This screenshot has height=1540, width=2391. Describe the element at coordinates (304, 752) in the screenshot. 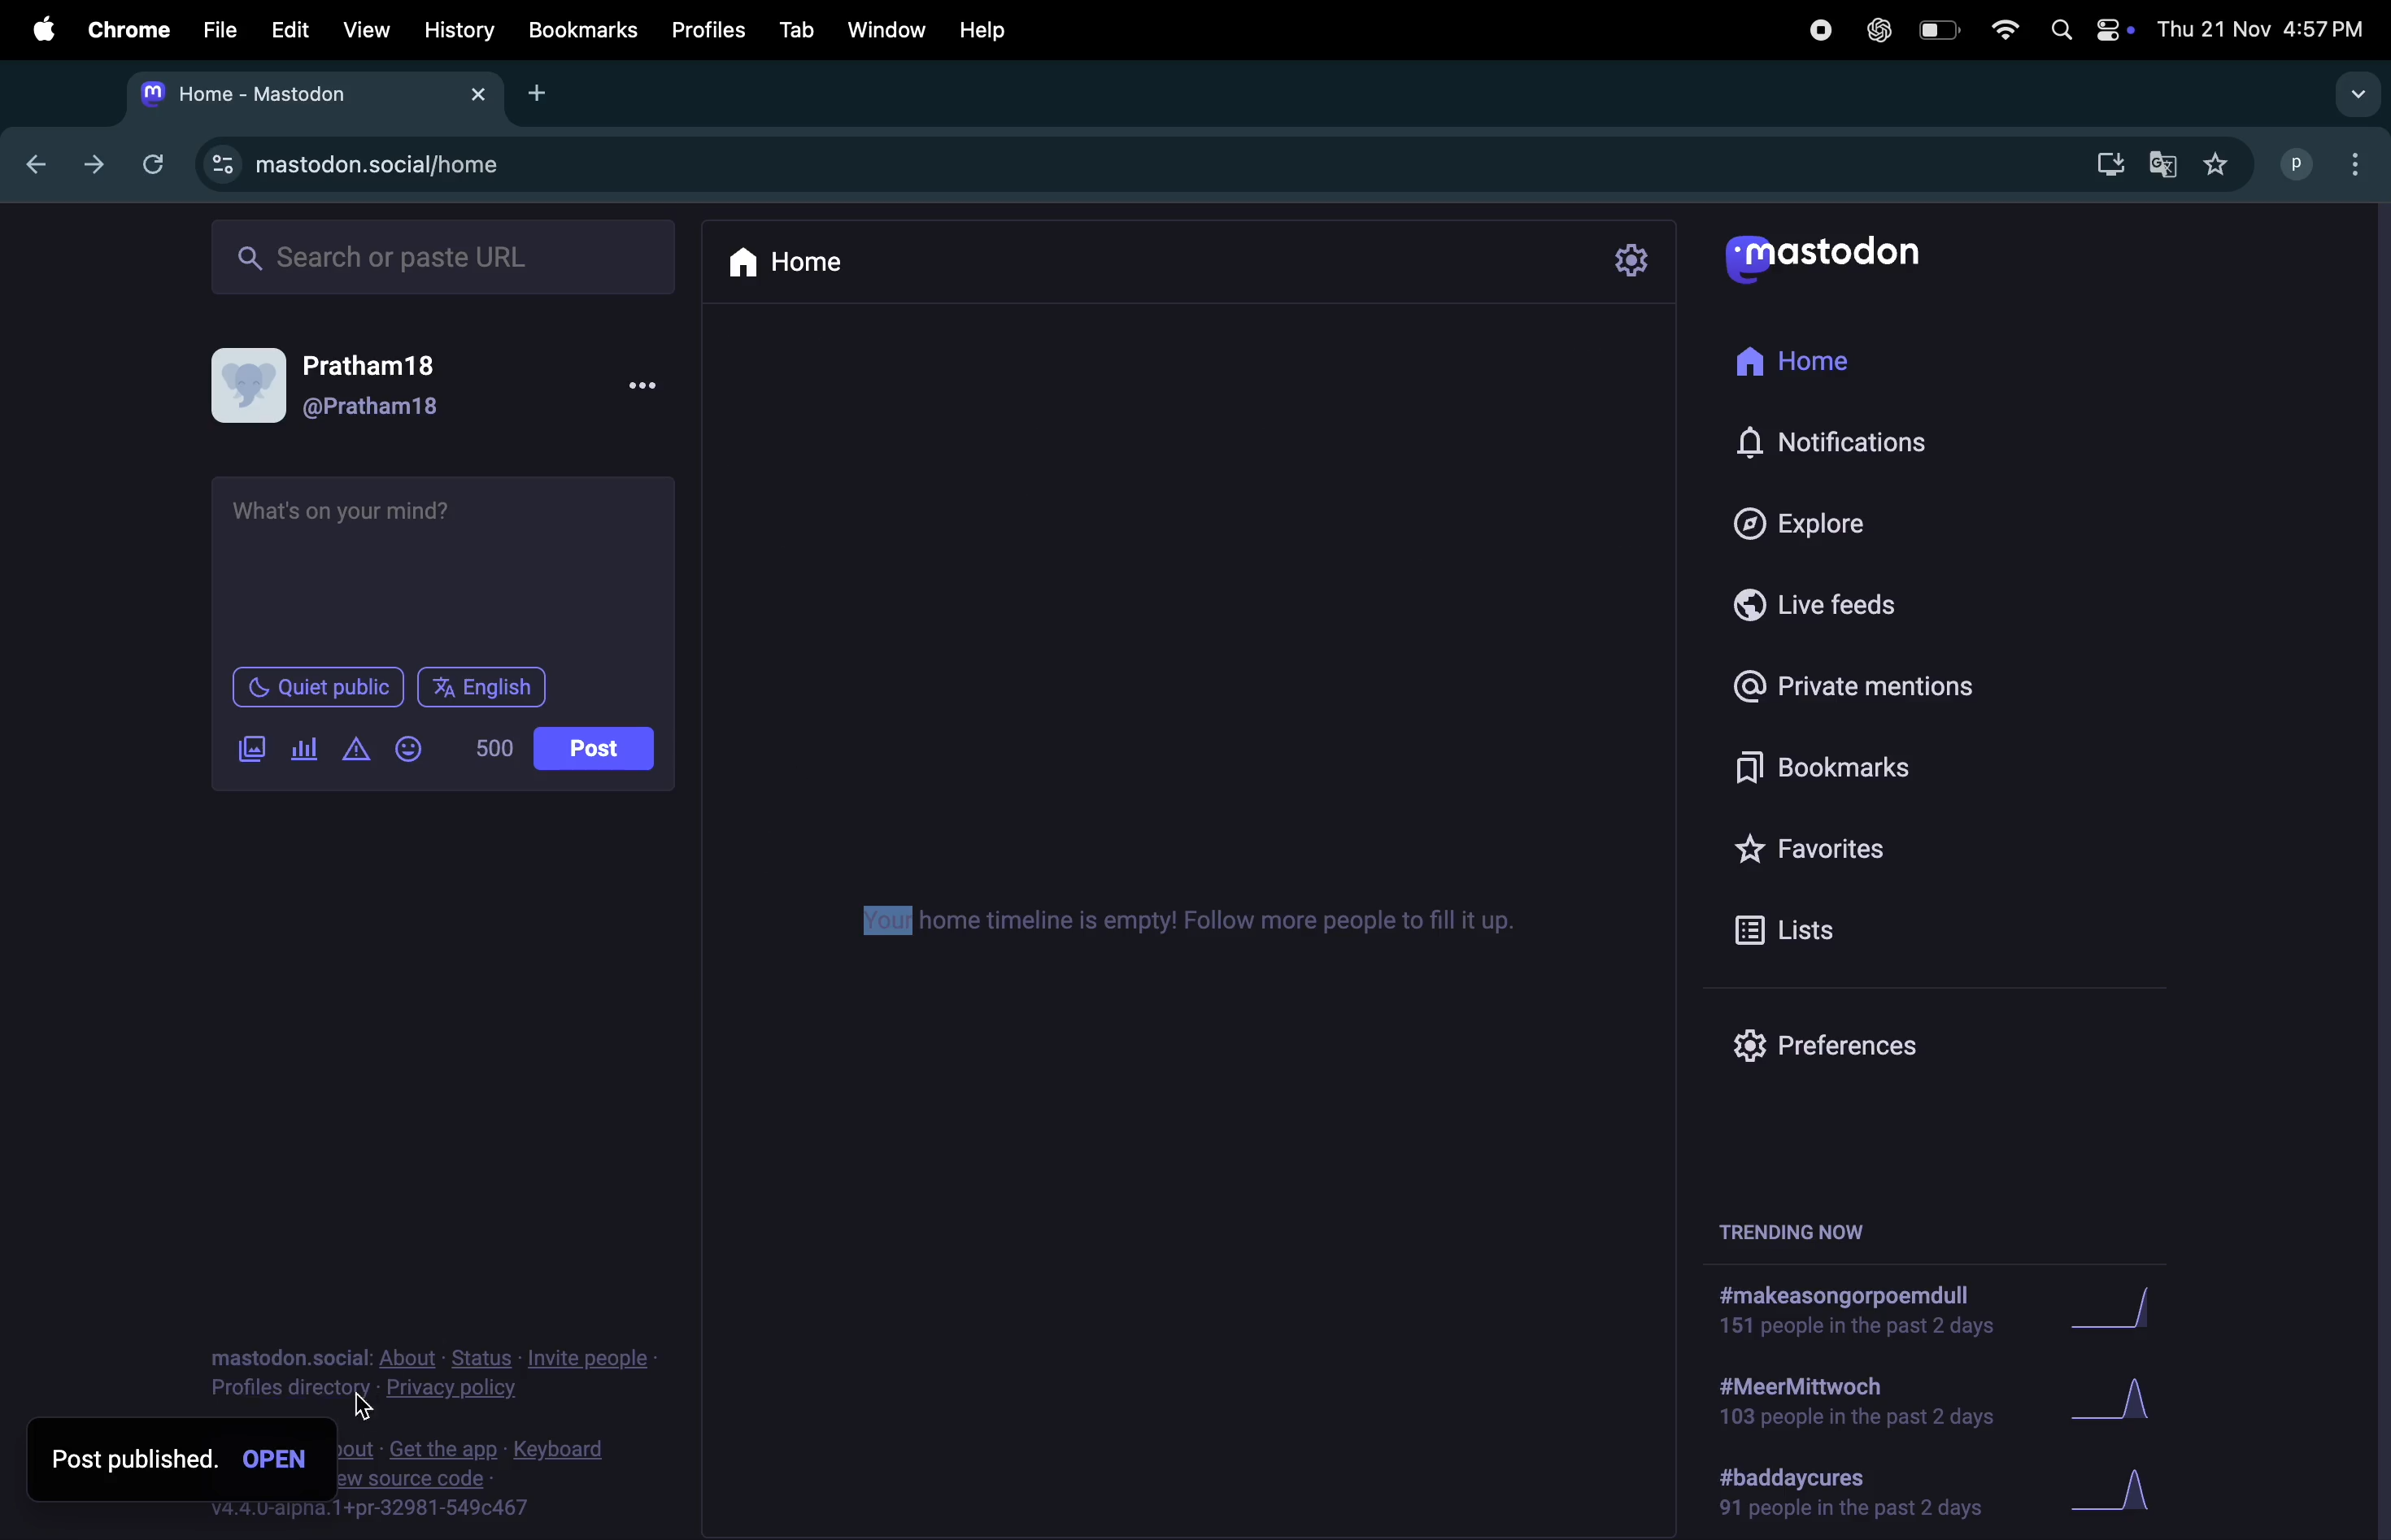

I see `add pole` at that location.